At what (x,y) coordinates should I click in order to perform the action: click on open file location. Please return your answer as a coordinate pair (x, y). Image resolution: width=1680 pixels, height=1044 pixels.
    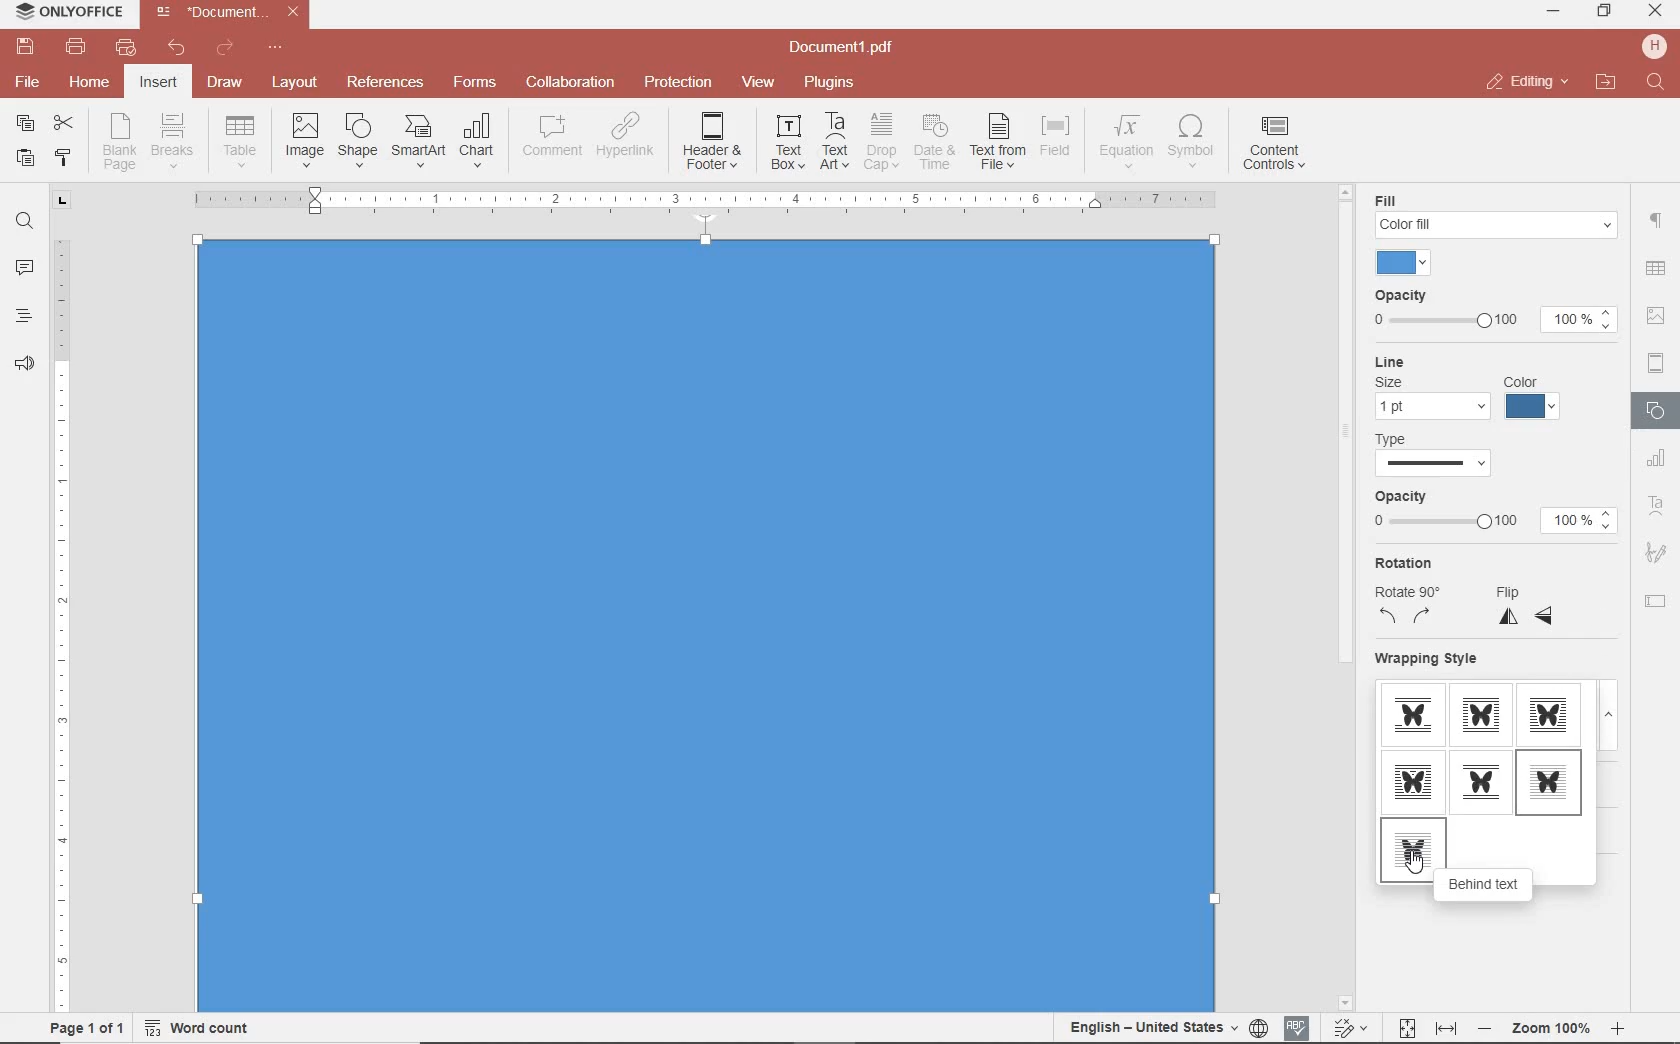
    Looking at the image, I should click on (1606, 83).